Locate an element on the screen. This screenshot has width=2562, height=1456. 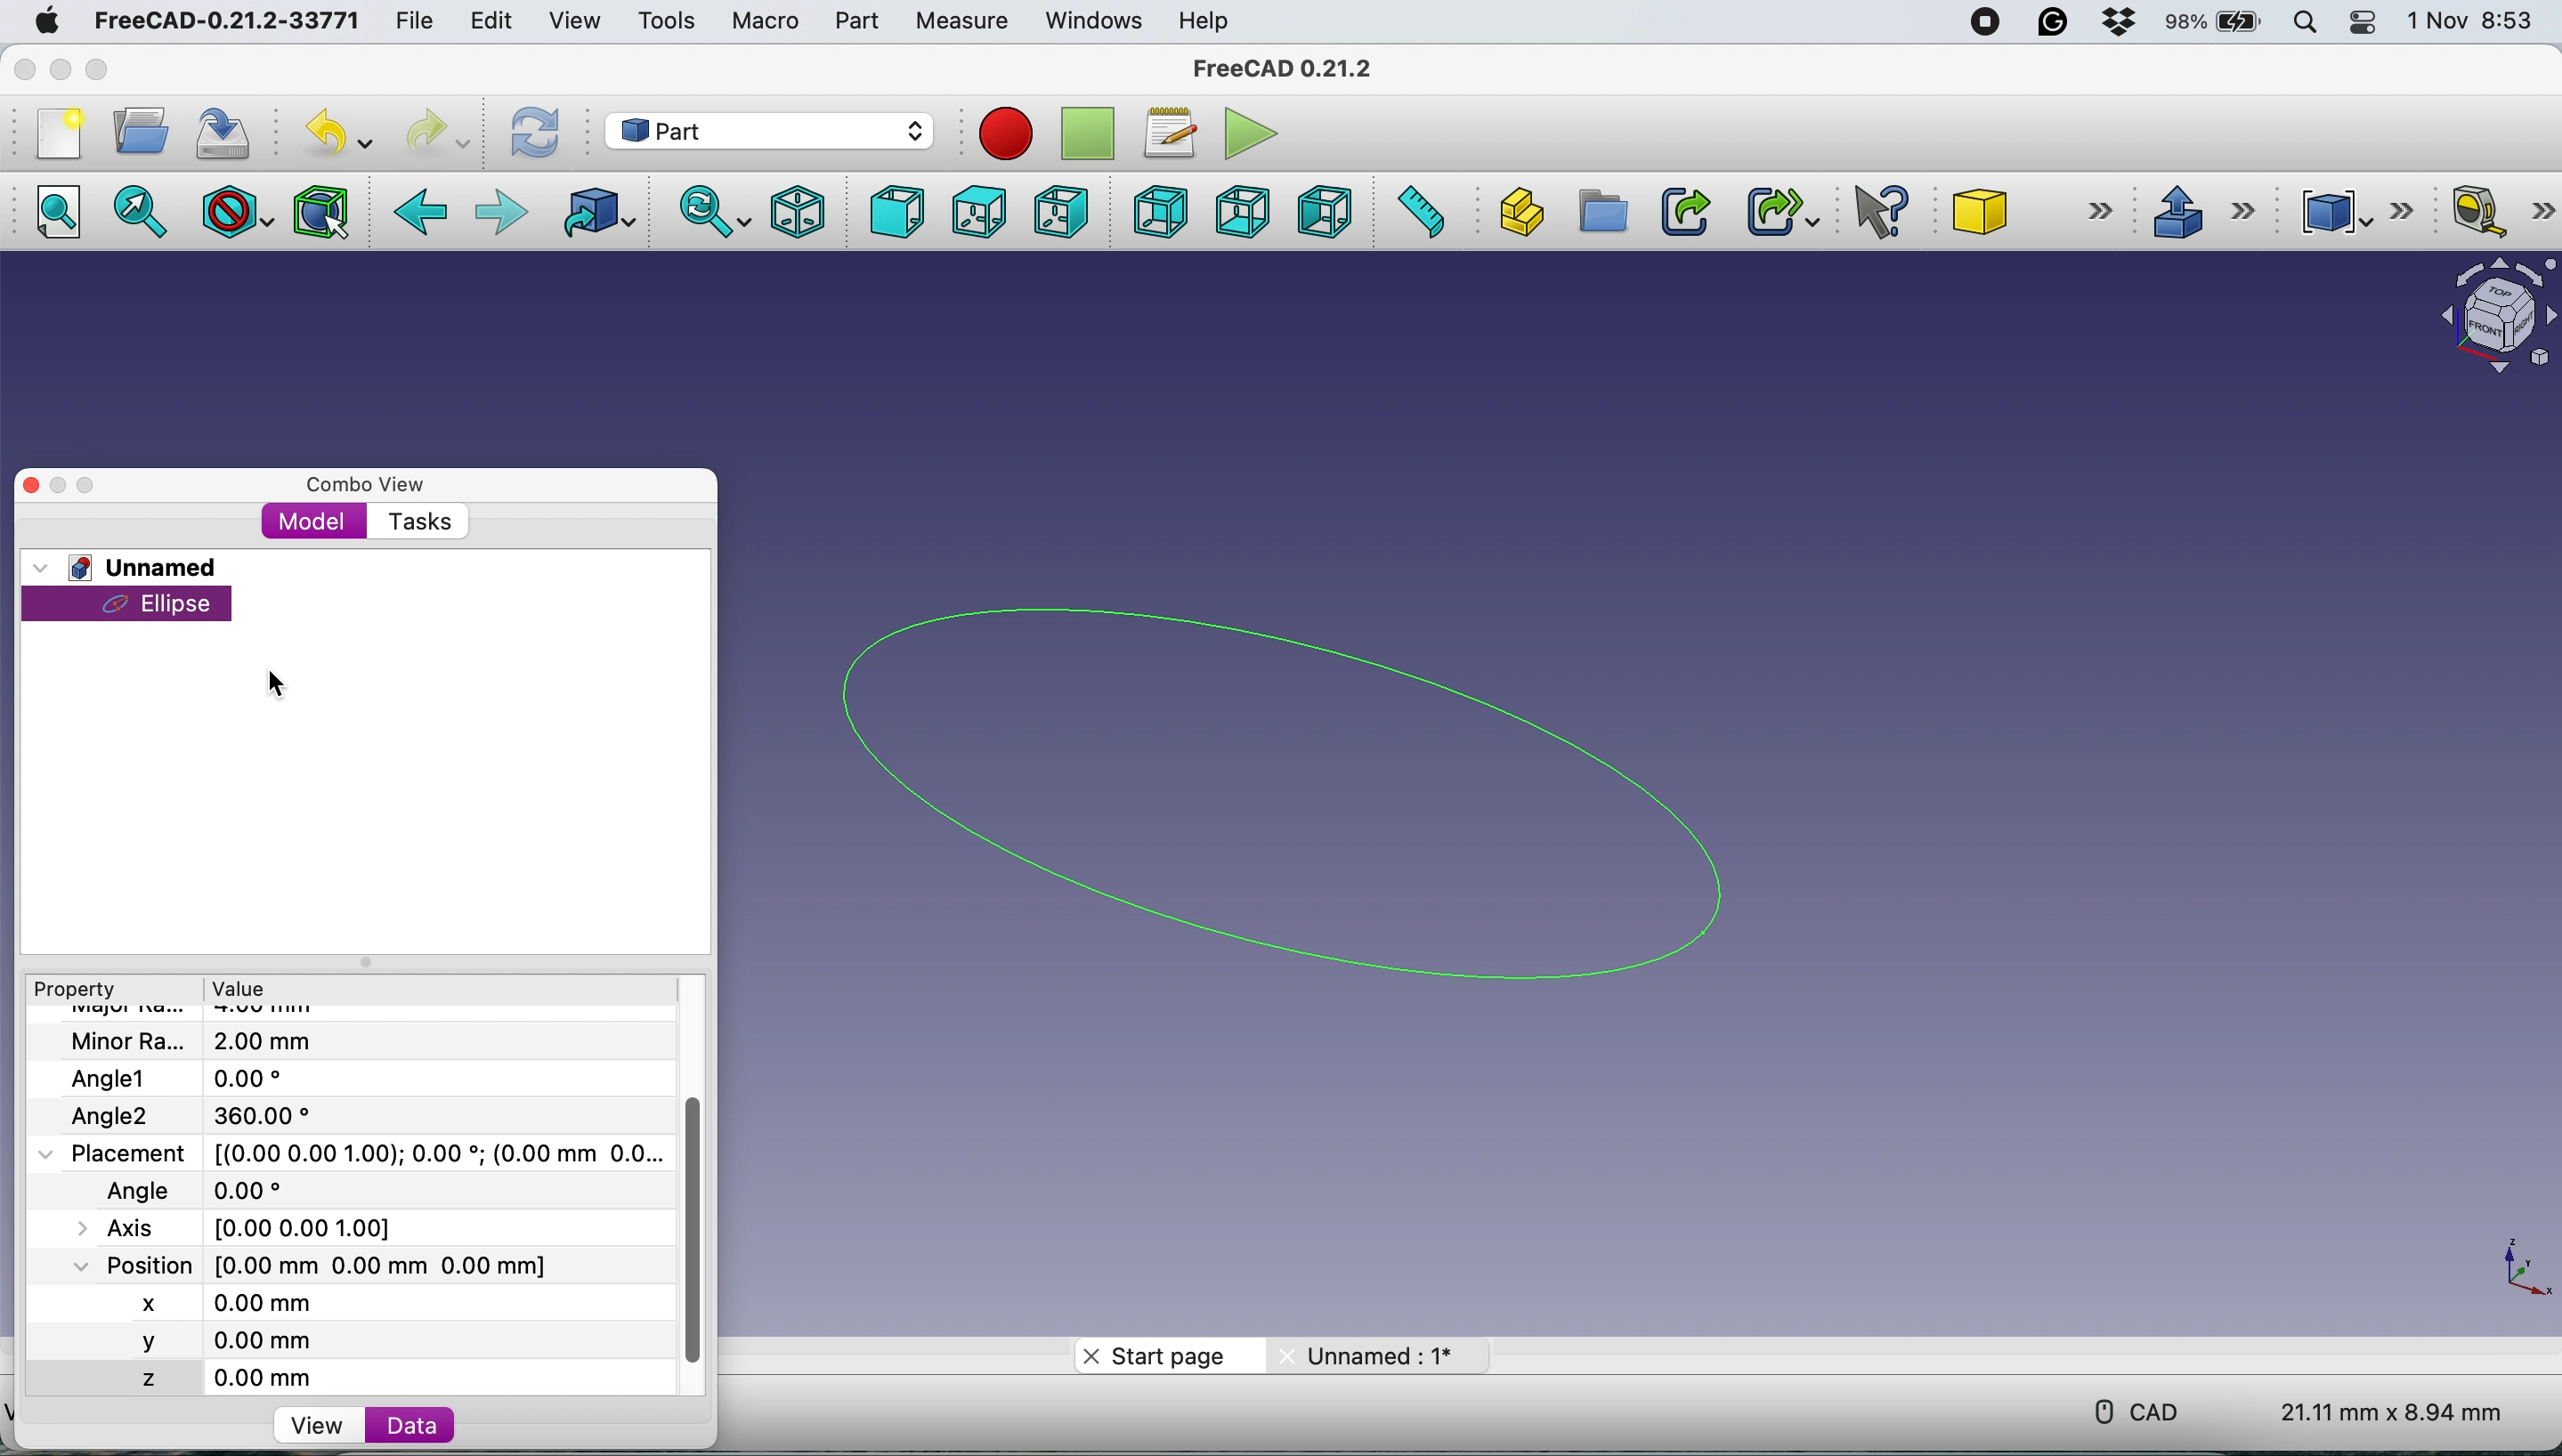
close is located at coordinates (31, 484).